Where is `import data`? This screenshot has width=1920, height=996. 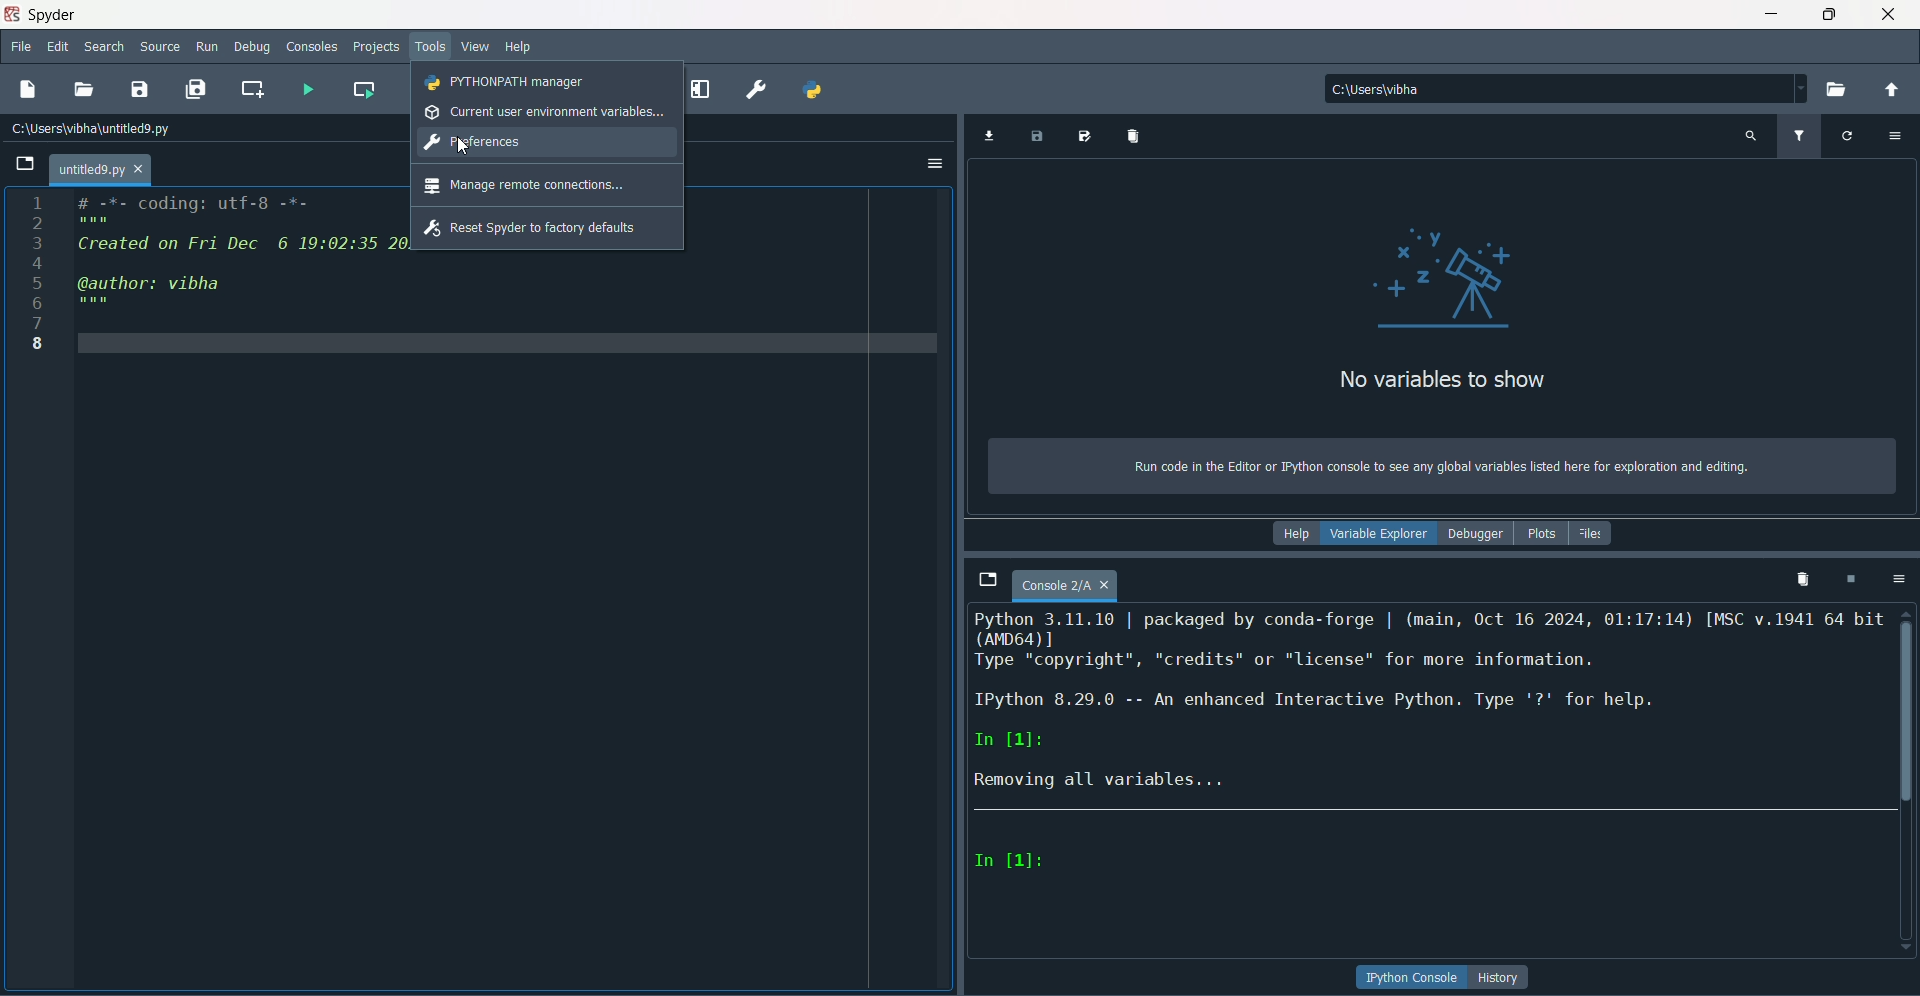
import data is located at coordinates (987, 137).